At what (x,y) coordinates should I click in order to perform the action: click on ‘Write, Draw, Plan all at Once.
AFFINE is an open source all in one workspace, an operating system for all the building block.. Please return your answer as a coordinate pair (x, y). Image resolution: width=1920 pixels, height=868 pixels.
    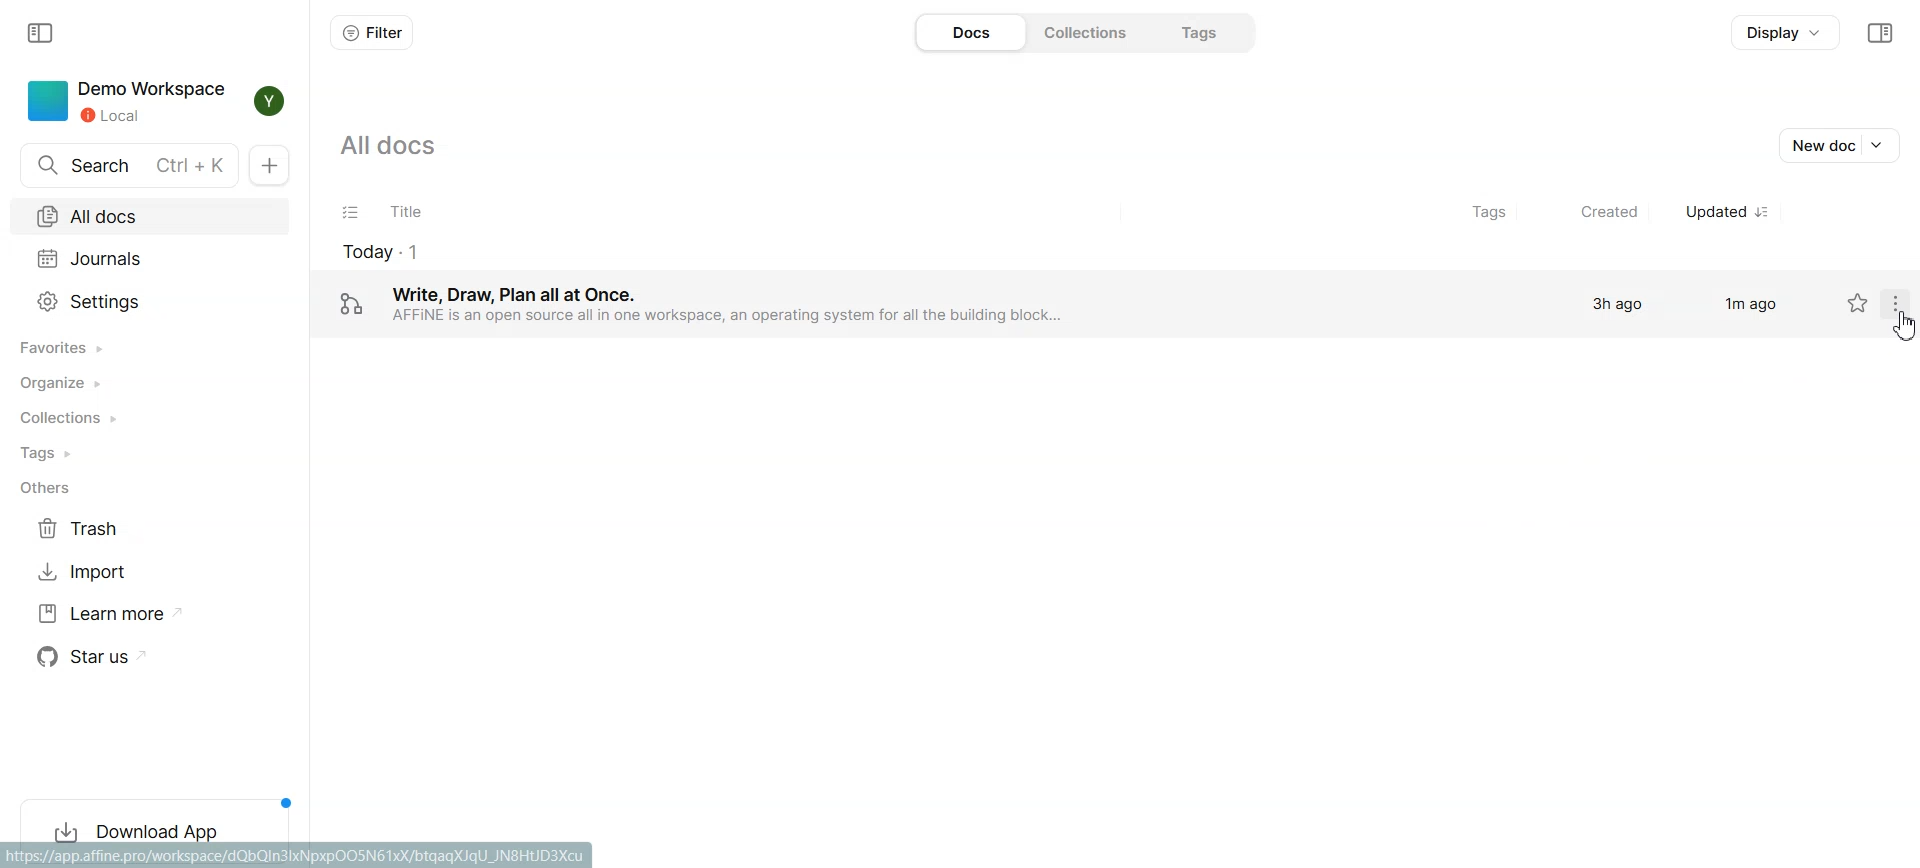
    Looking at the image, I should click on (780, 306).